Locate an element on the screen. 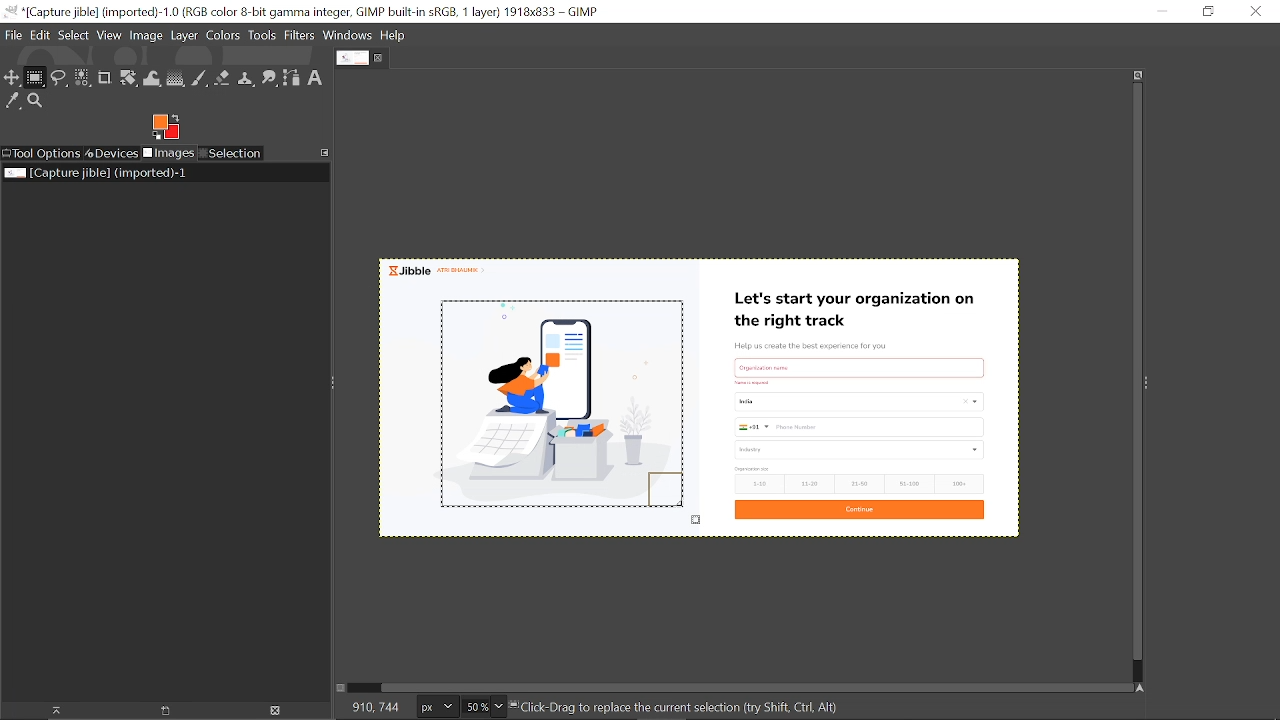 The image size is (1280, 720). Minimize is located at coordinates (1161, 12).